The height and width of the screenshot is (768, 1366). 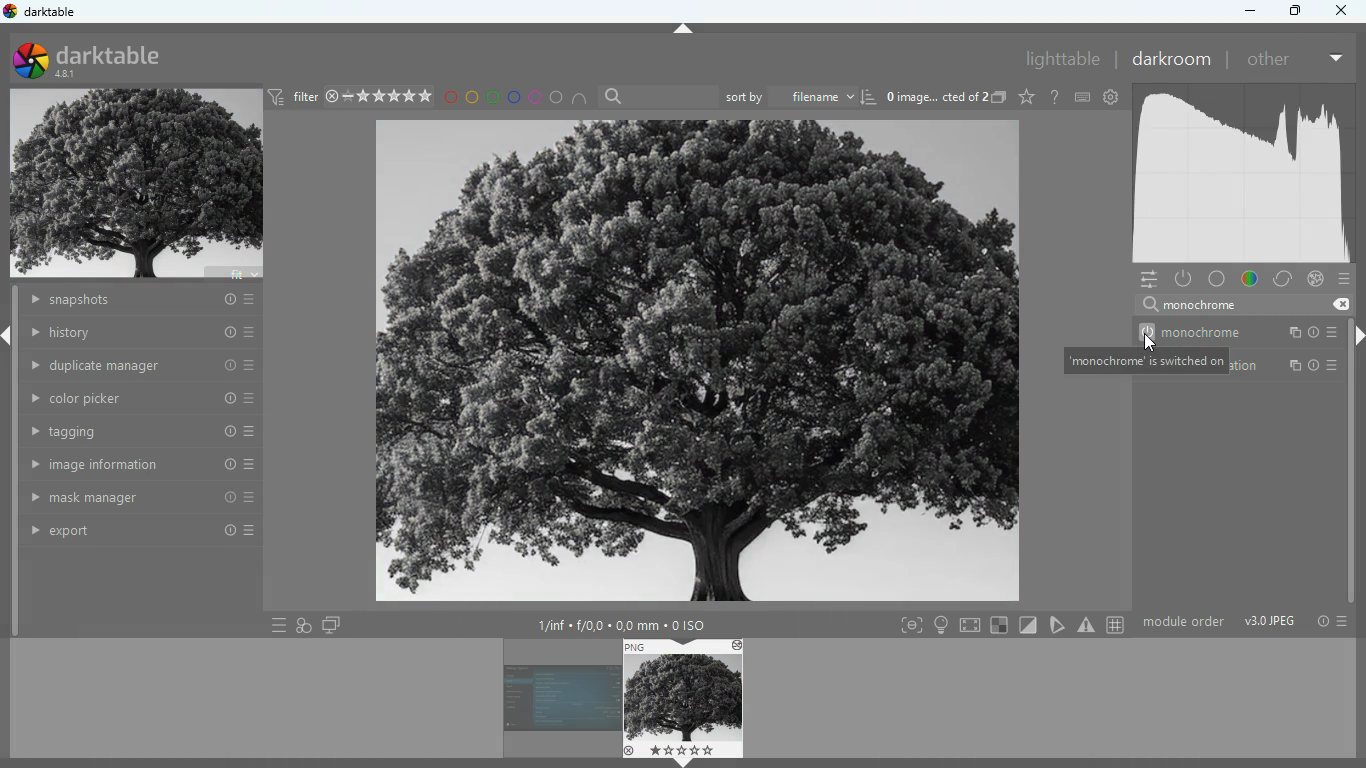 I want to click on export, so click(x=142, y=531).